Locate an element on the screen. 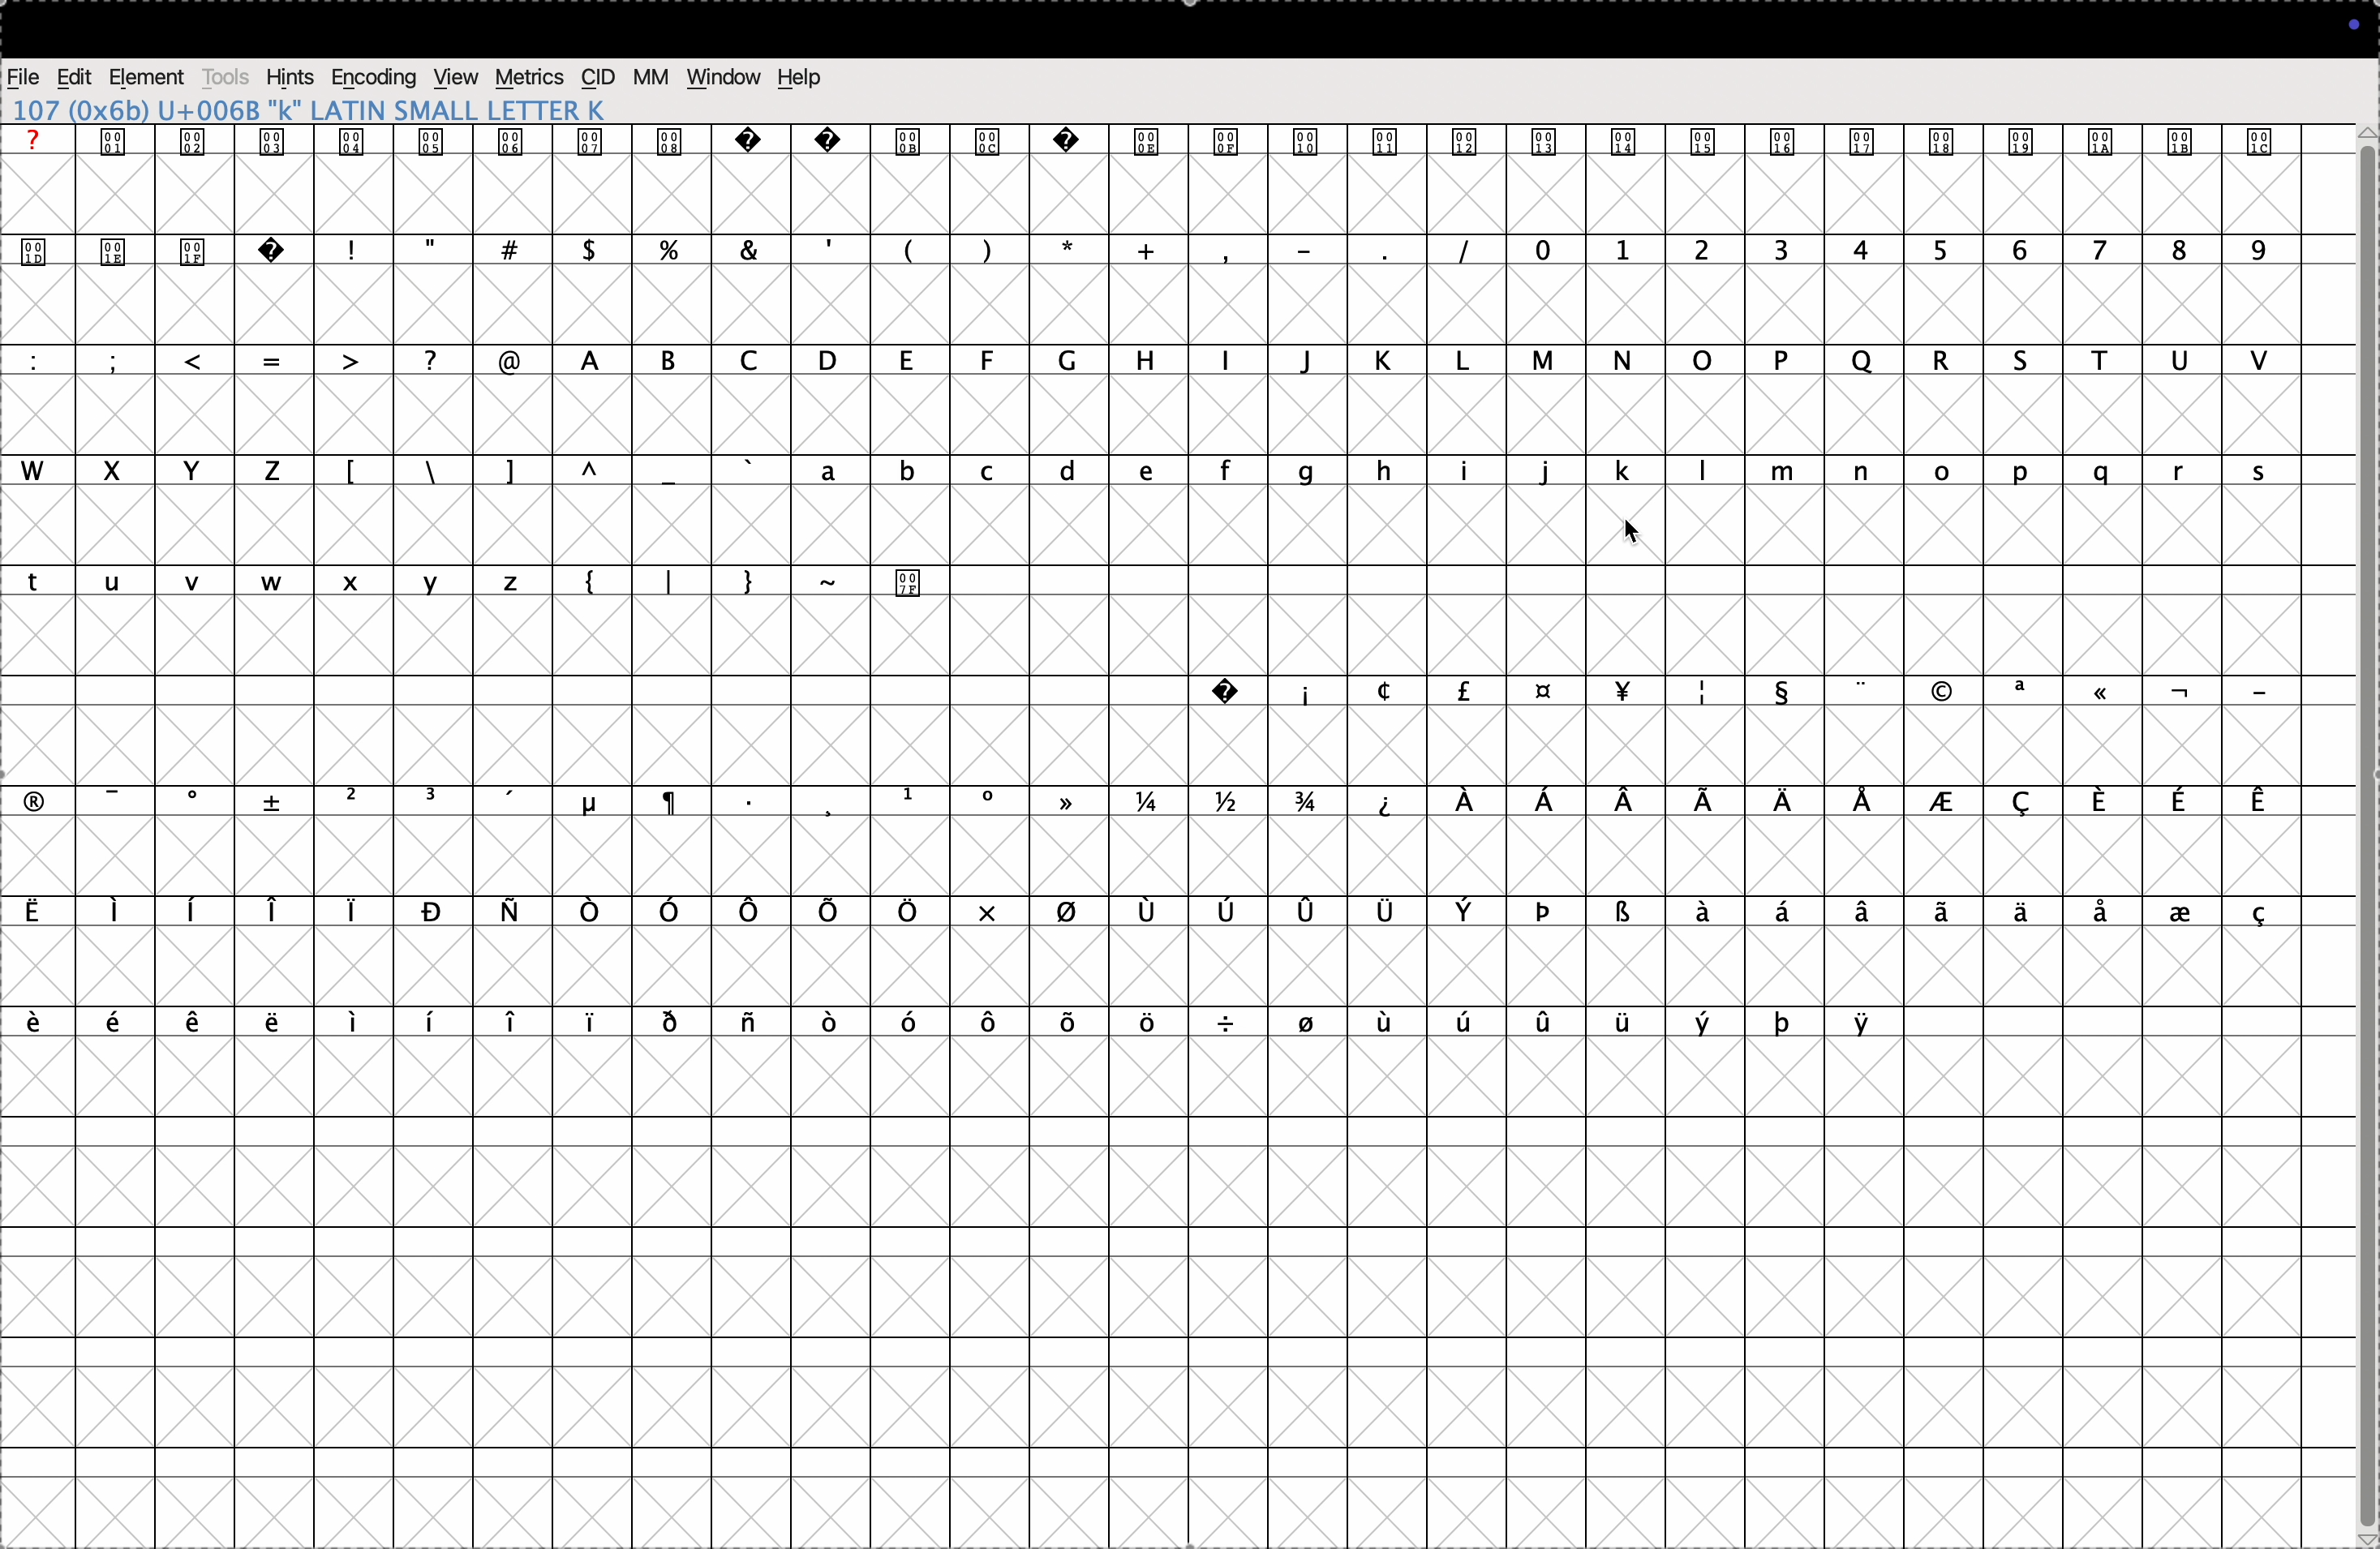  m is located at coordinates (1545, 361).